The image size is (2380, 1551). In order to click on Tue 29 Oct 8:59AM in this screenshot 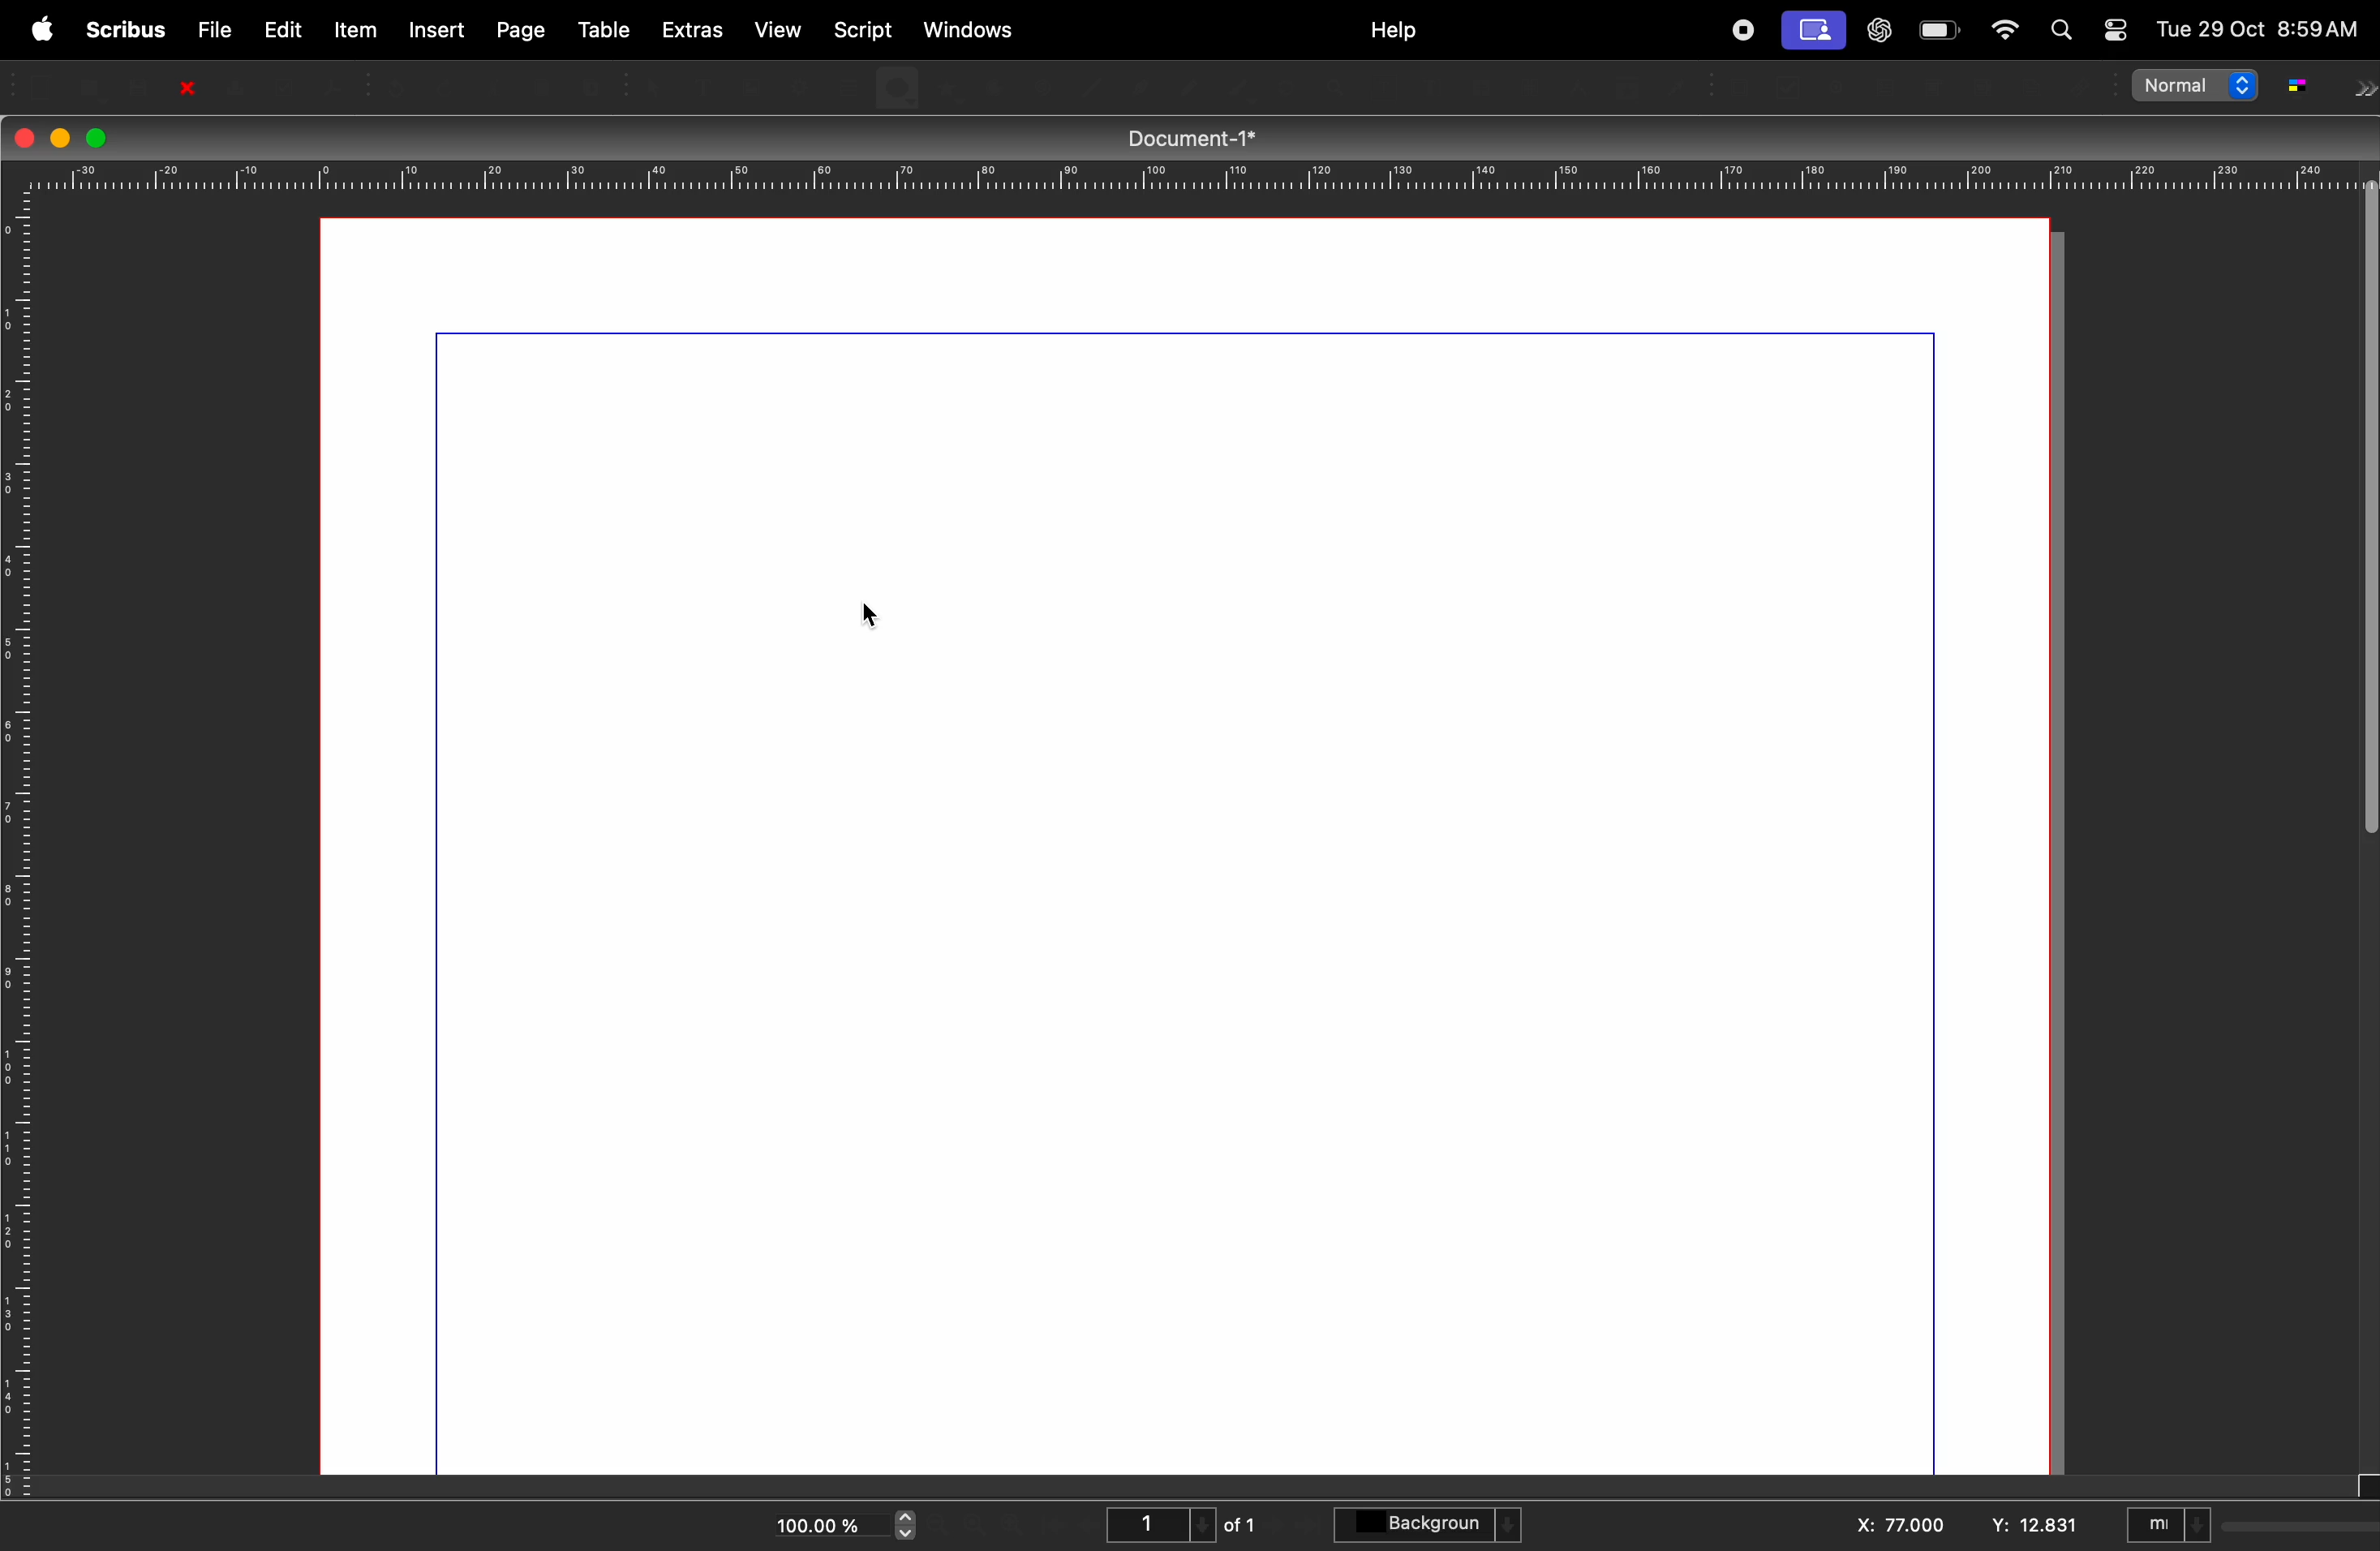, I will do `click(2257, 31)`.